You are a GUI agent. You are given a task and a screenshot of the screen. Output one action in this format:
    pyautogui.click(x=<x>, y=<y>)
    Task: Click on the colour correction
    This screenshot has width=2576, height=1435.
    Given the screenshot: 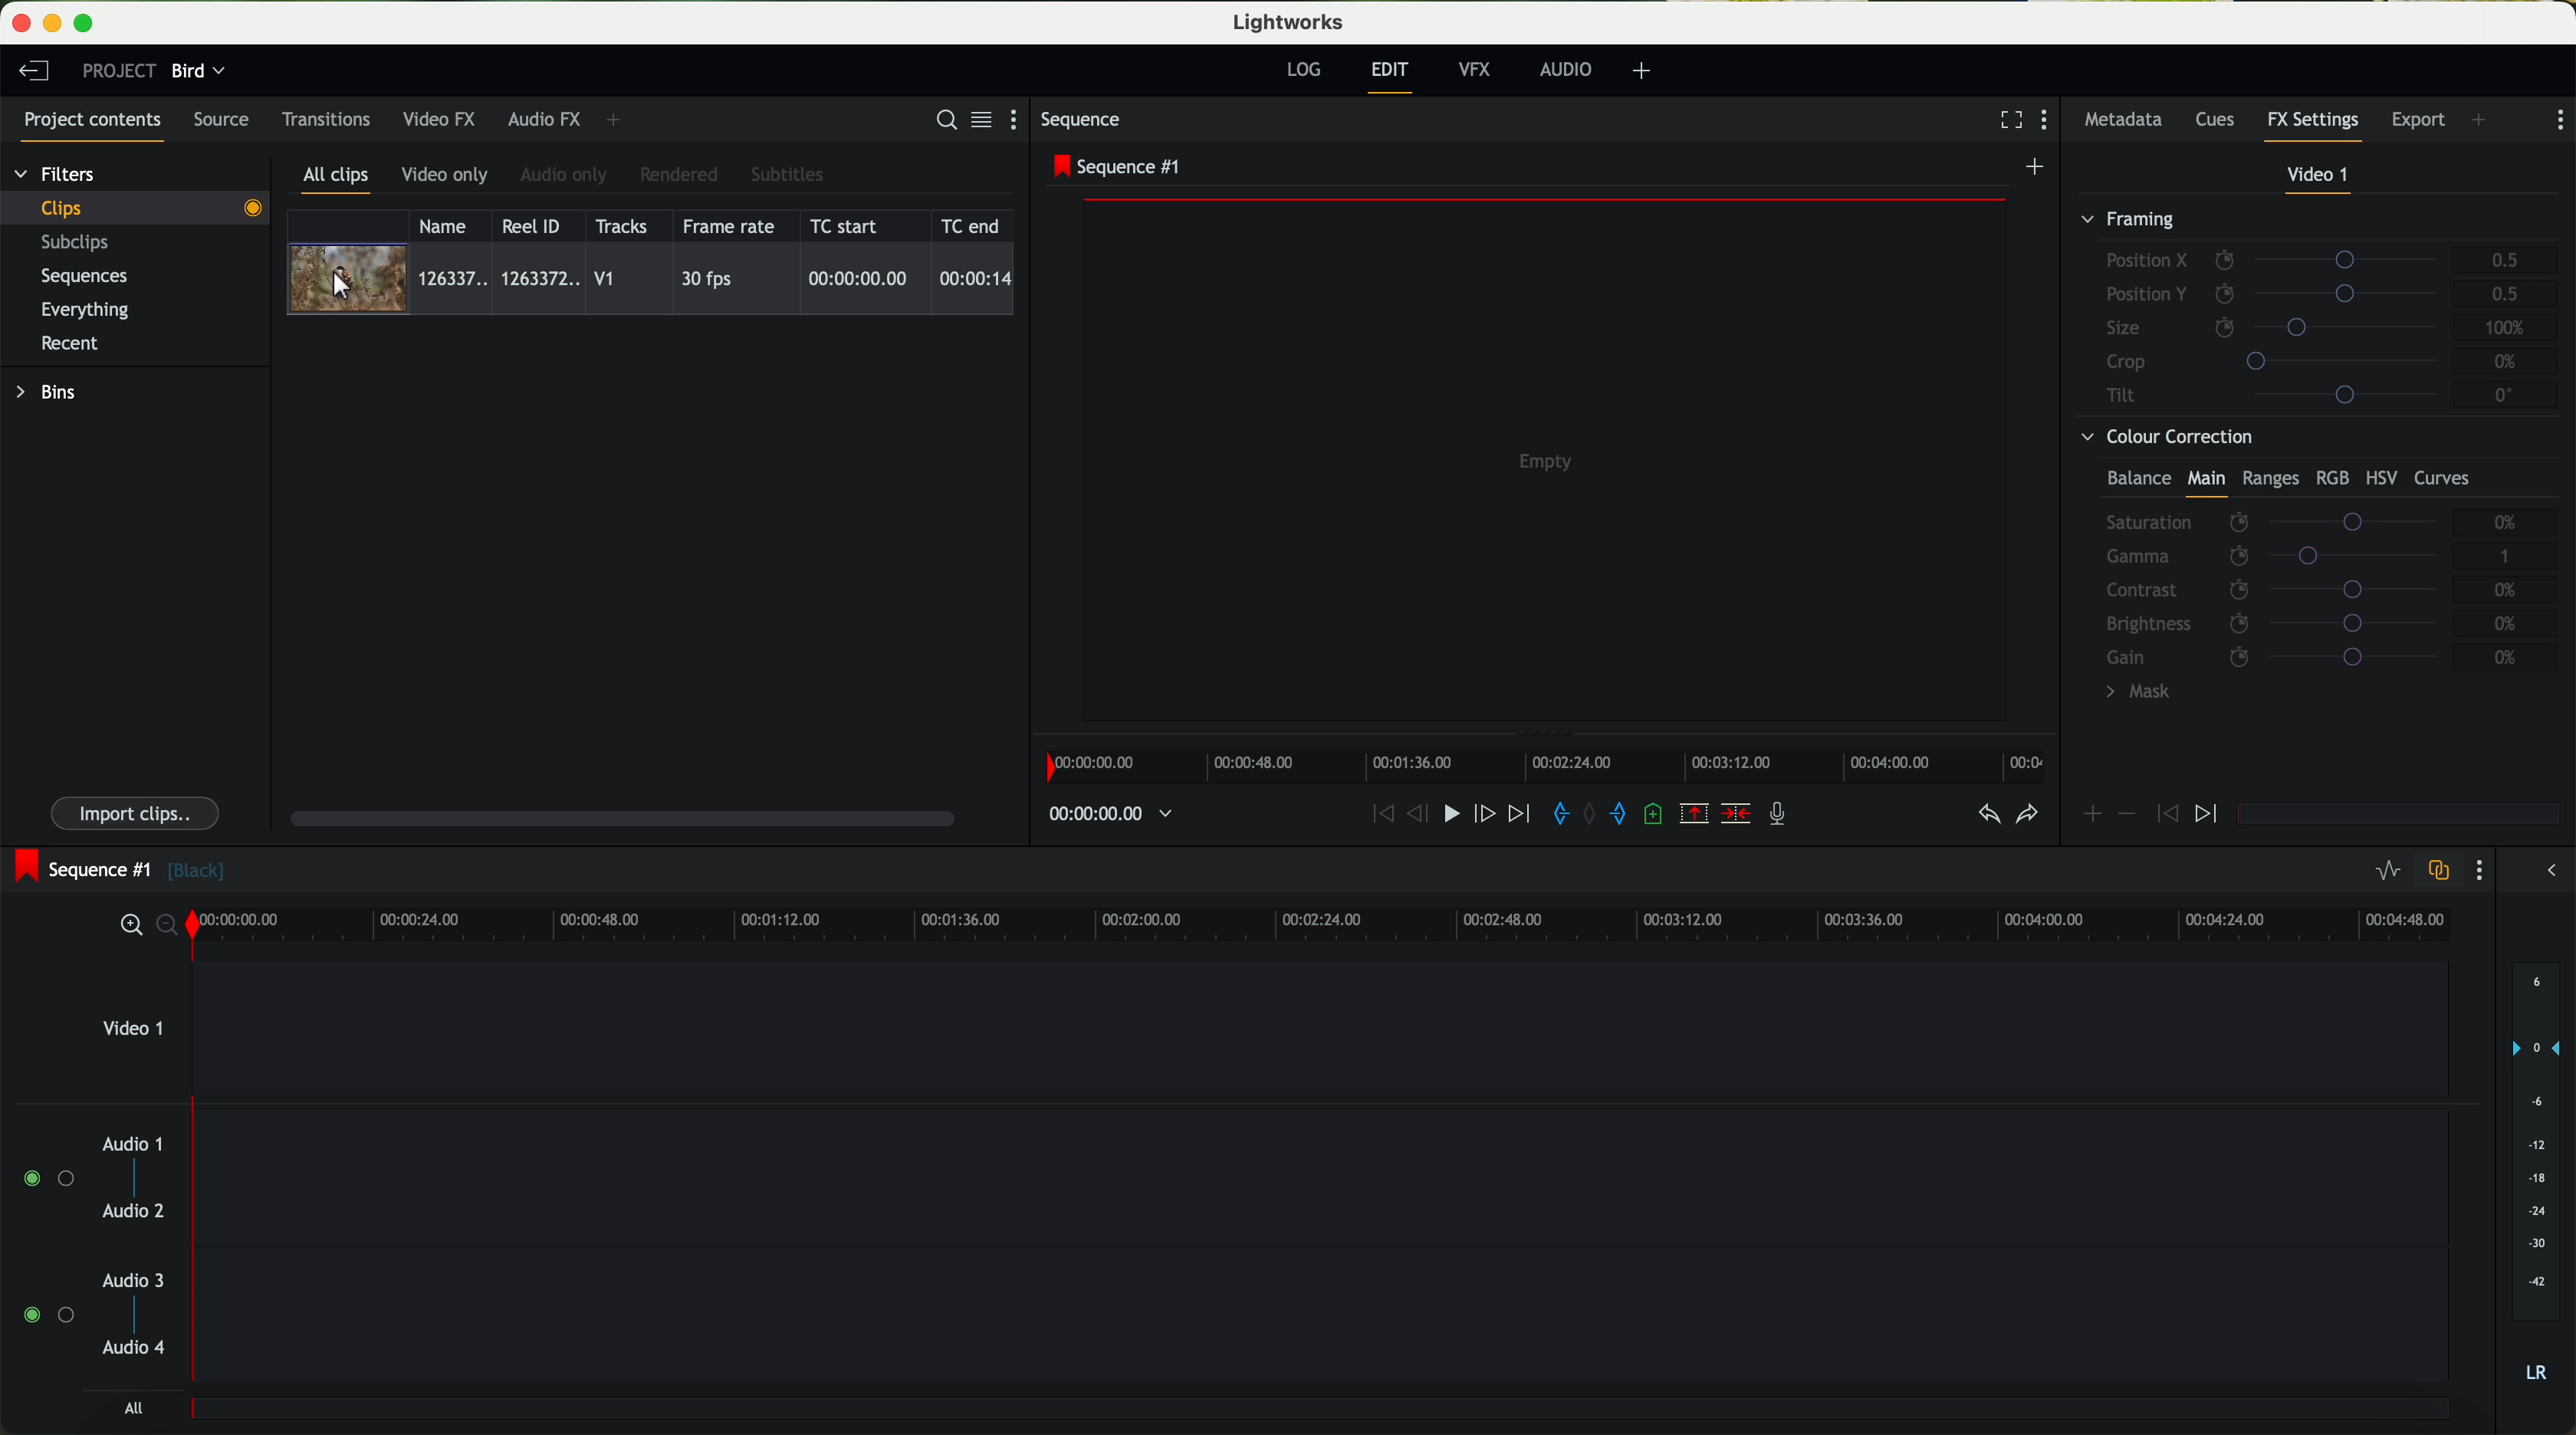 What is the action you would take?
    pyautogui.click(x=2165, y=437)
    